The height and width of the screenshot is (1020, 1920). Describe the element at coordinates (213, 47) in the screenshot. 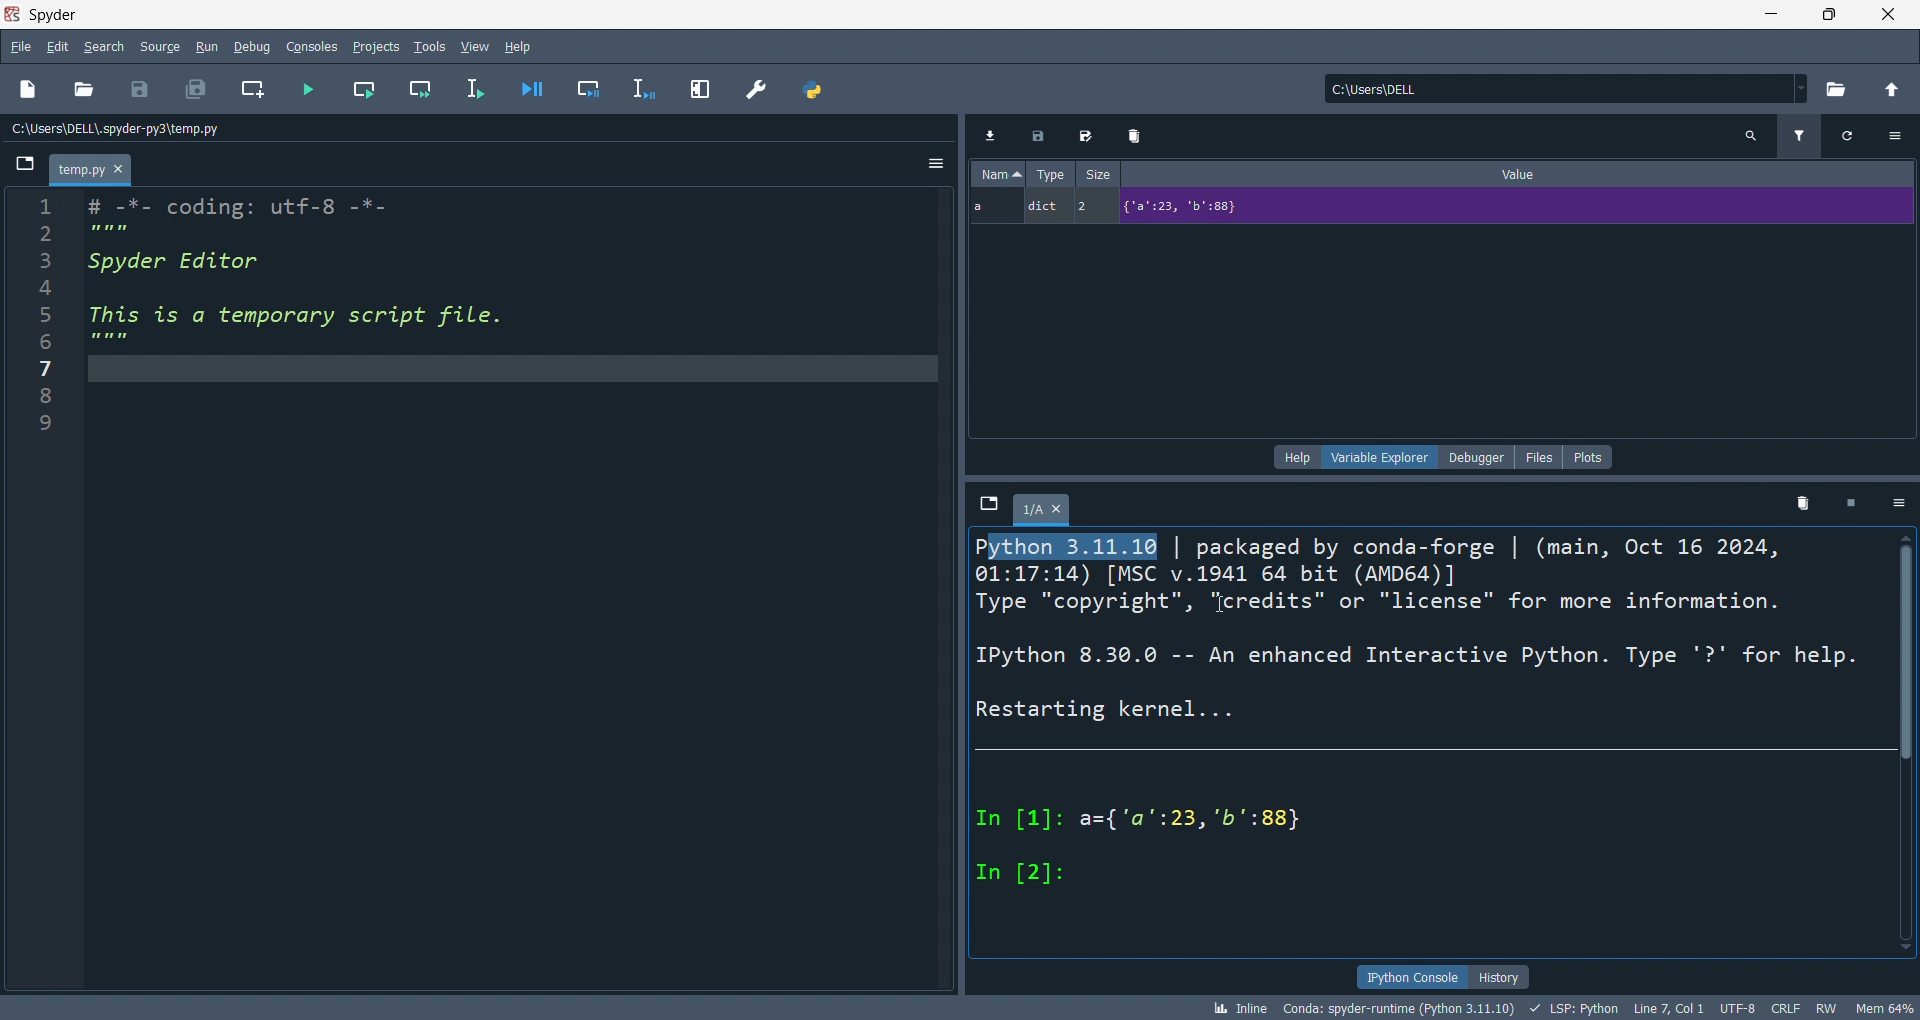

I see `run` at that location.